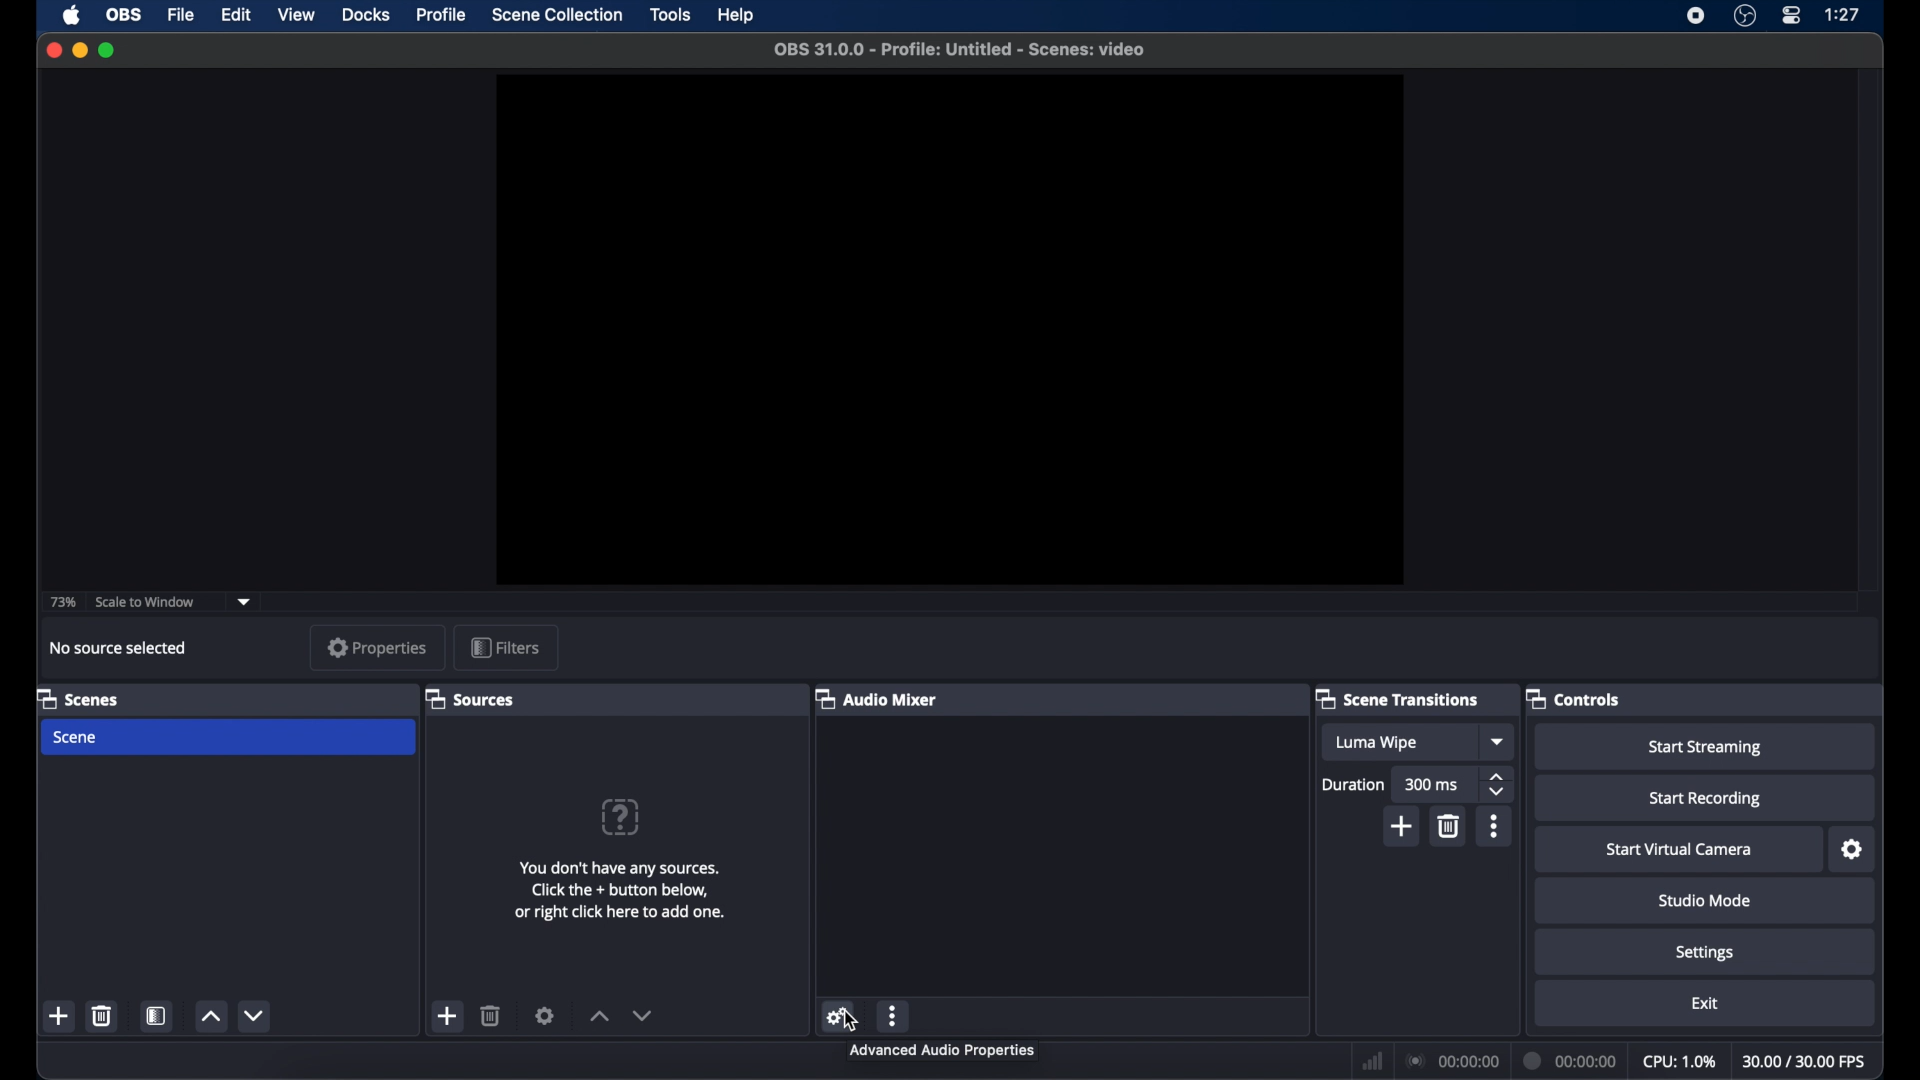  I want to click on delete, so click(1452, 826).